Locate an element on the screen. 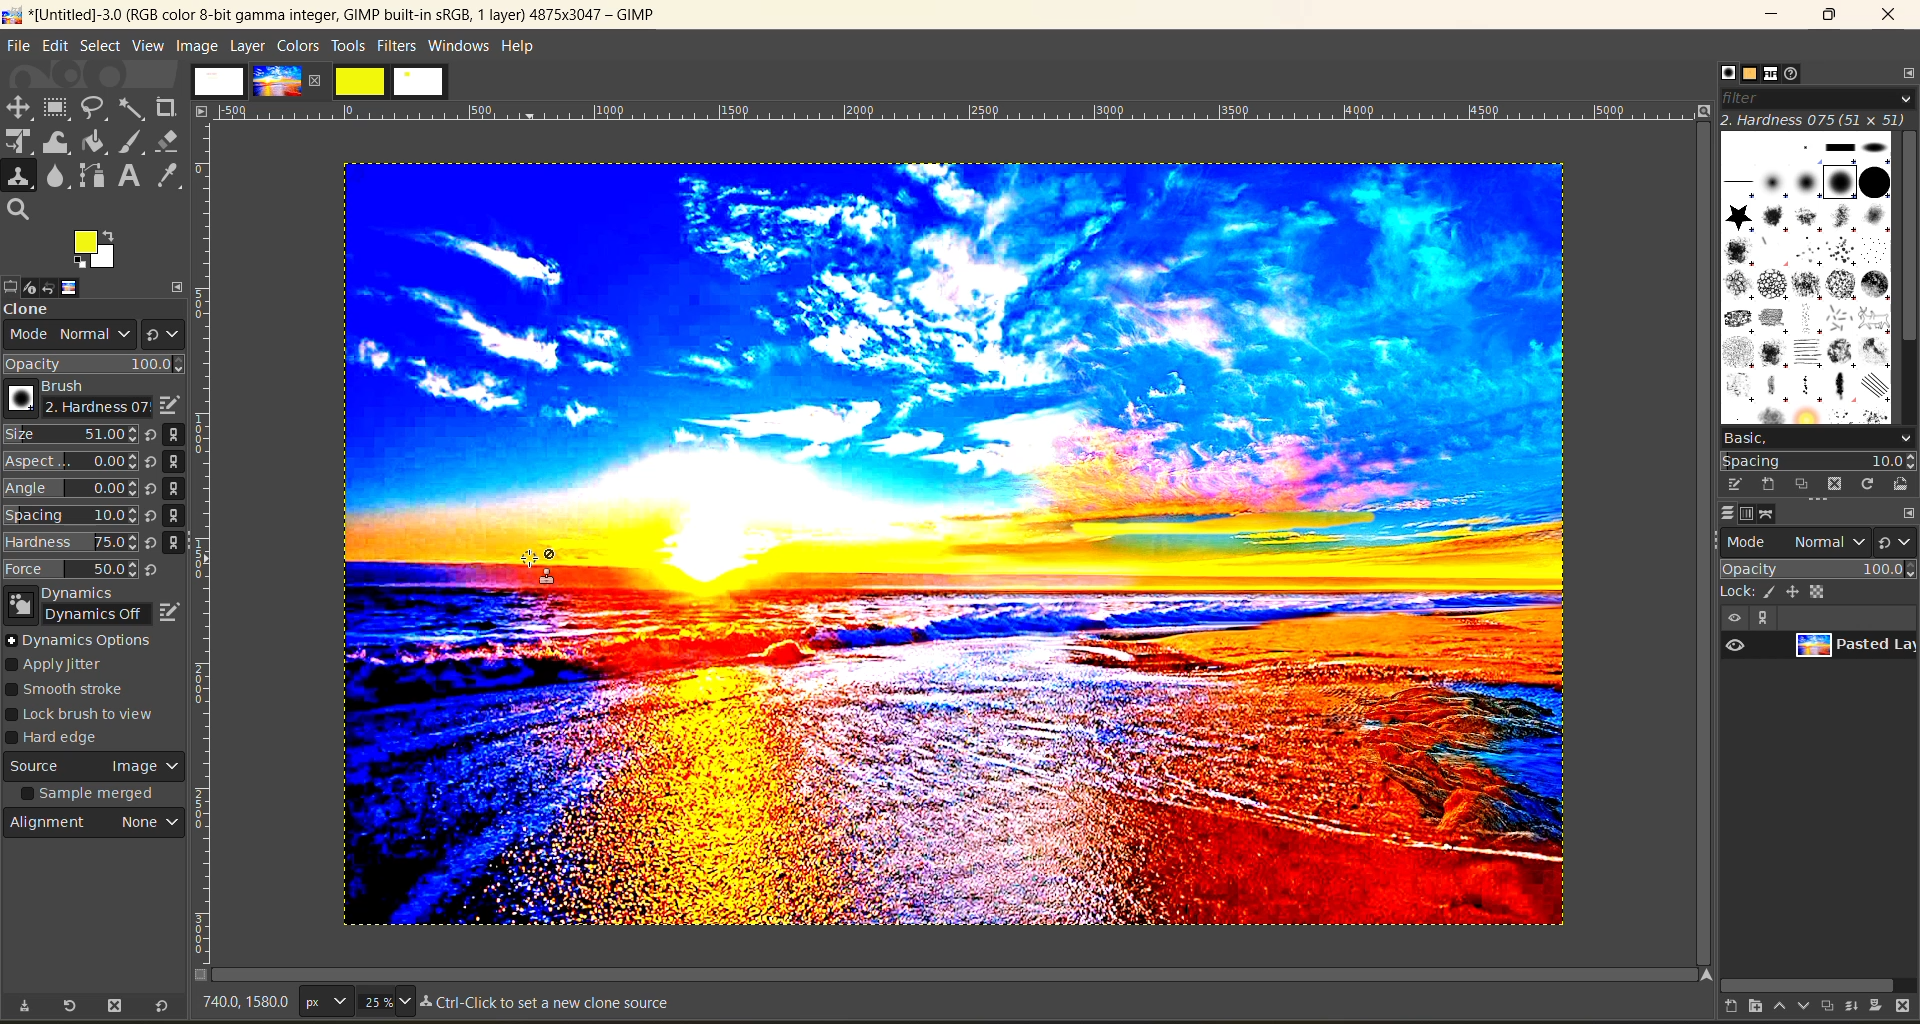 The height and width of the screenshot is (1024, 1920). spacing is located at coordinates (1818, 461).